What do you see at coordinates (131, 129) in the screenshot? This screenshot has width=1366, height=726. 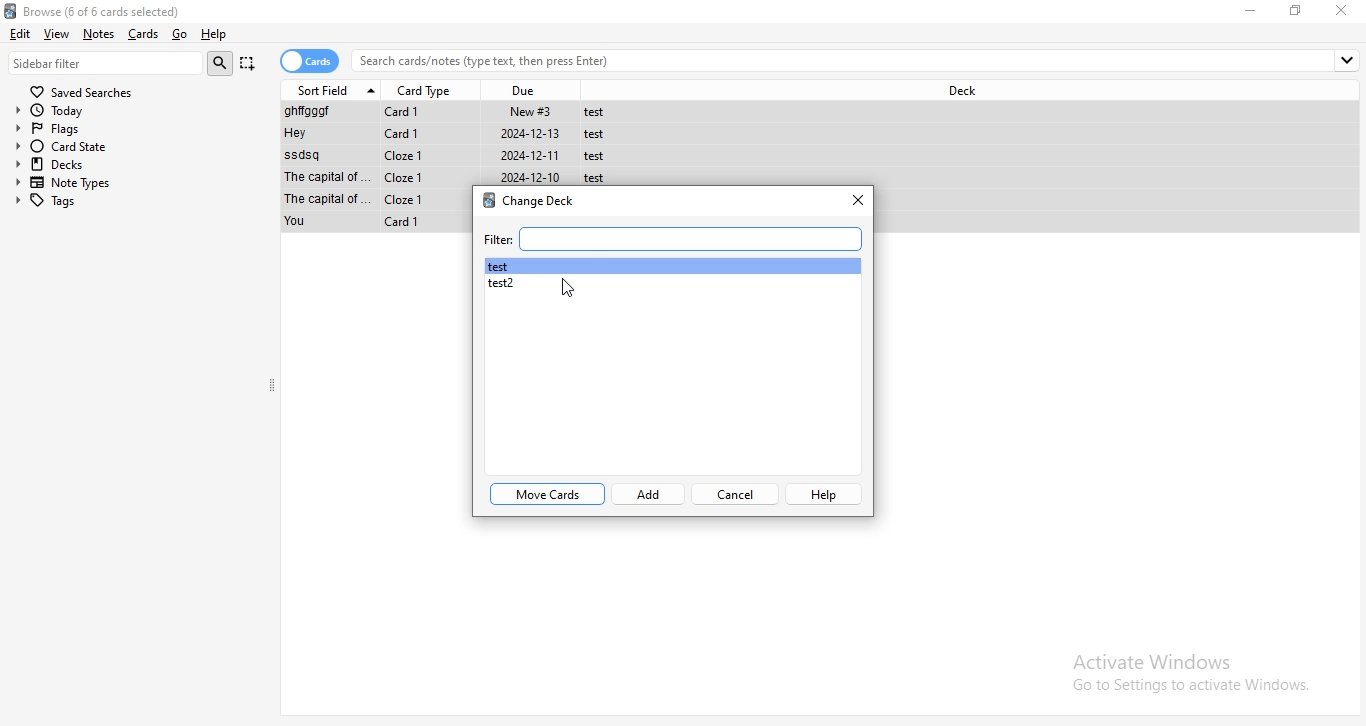 I see `flags` at bounding box center [131, 129].